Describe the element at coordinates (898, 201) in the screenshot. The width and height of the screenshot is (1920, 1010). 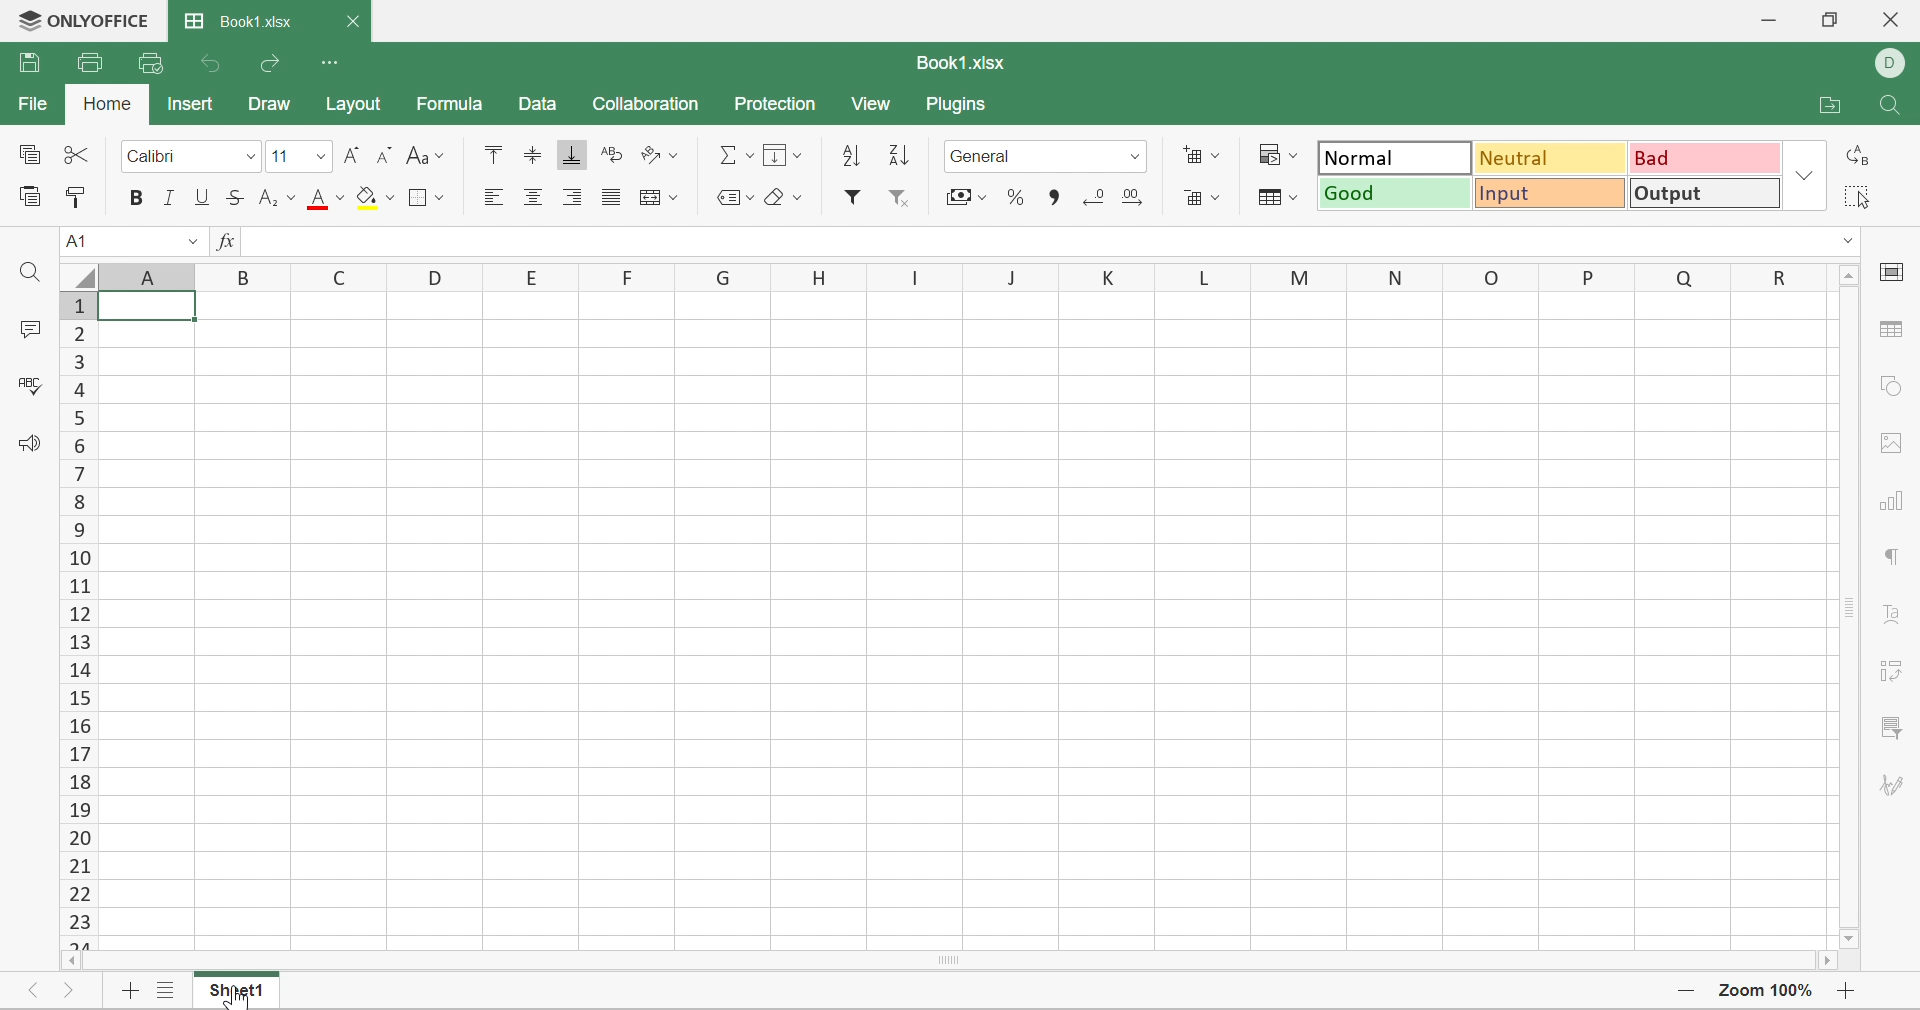
I see `Remove filter` at that location.